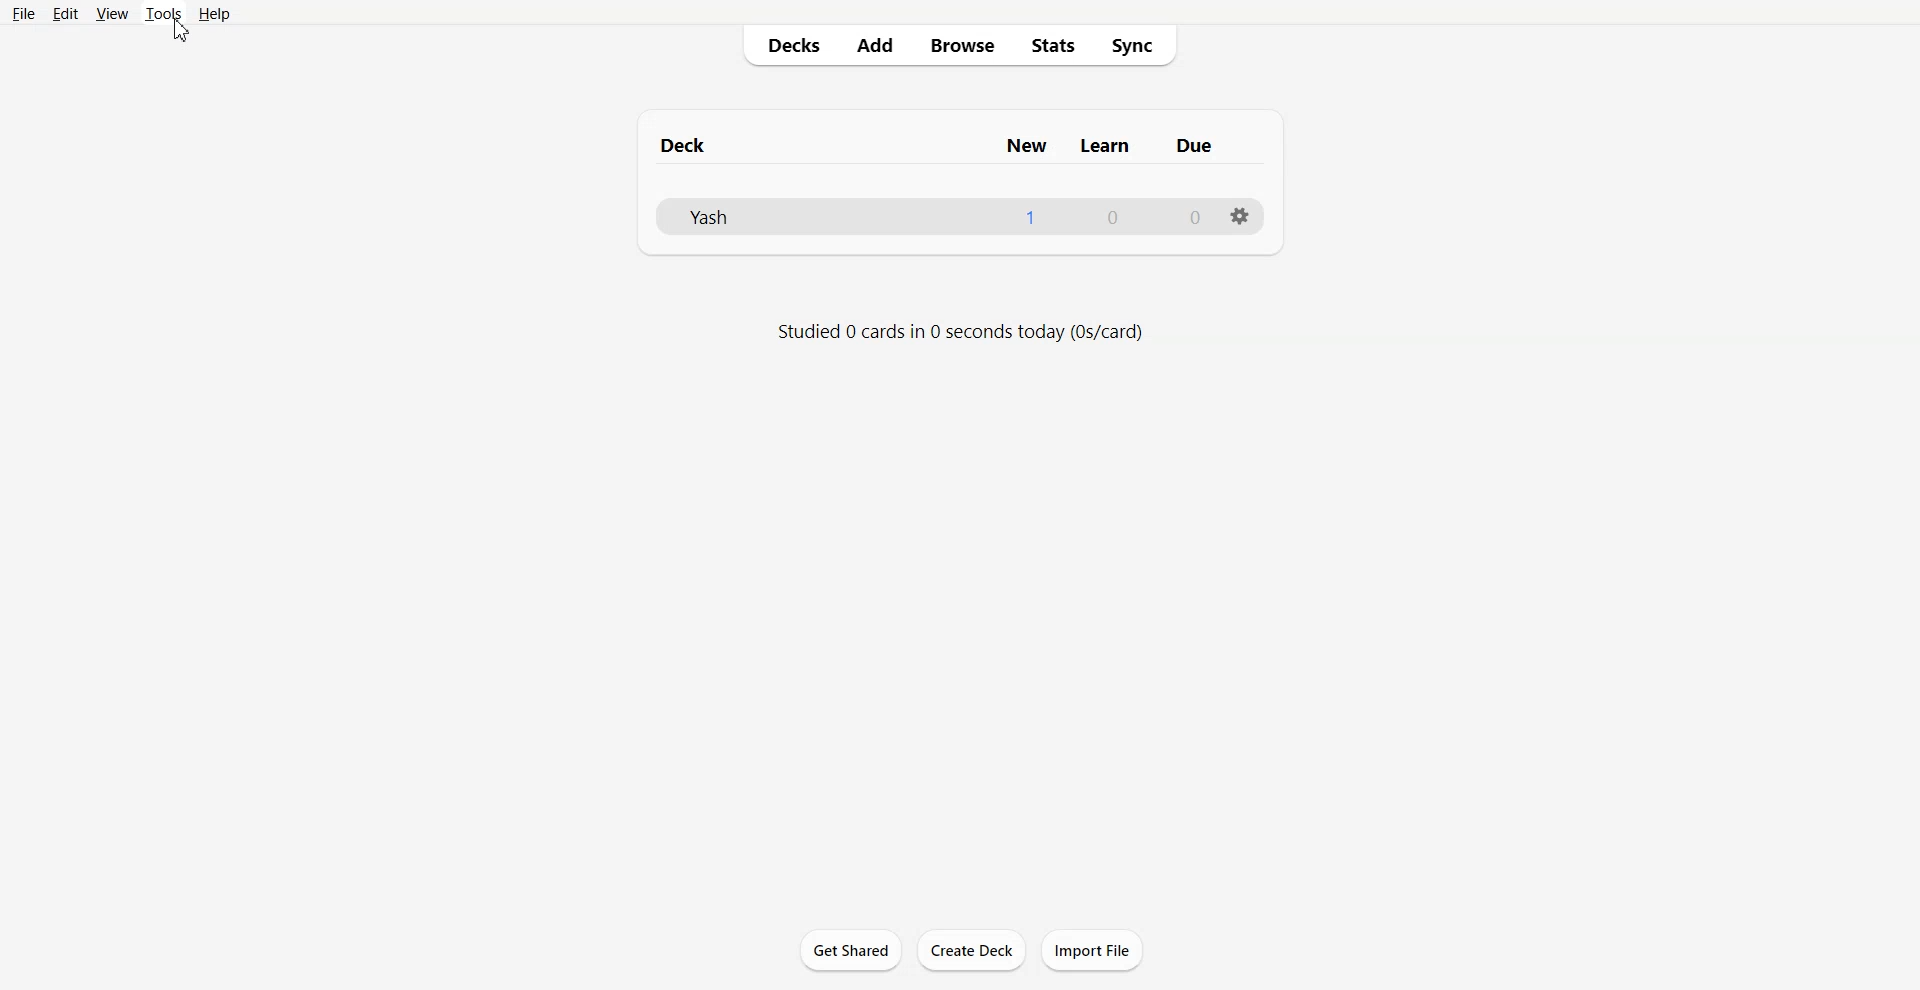  What do you see at coordinates (876, 46) in the screenshot?
I see `Add` at bounding box center [876, 46].